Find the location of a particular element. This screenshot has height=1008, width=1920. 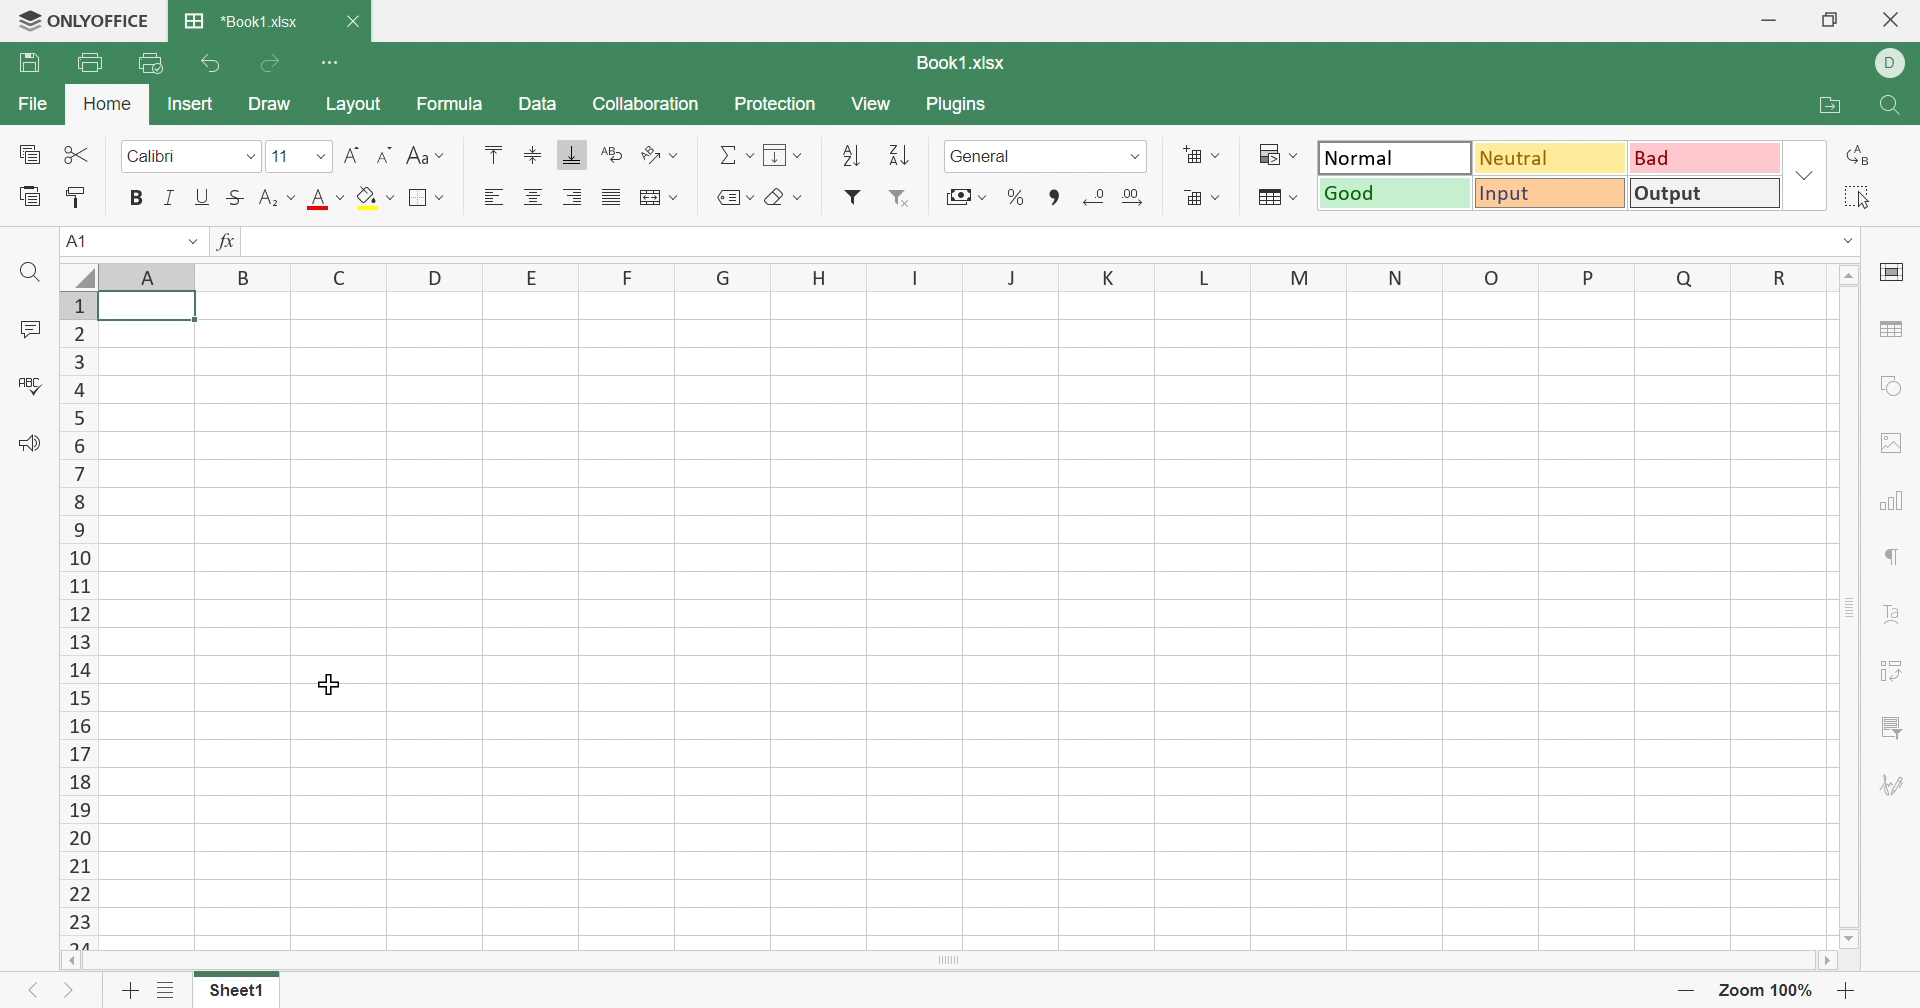

Drop Down is located at coordinates (677, 197).